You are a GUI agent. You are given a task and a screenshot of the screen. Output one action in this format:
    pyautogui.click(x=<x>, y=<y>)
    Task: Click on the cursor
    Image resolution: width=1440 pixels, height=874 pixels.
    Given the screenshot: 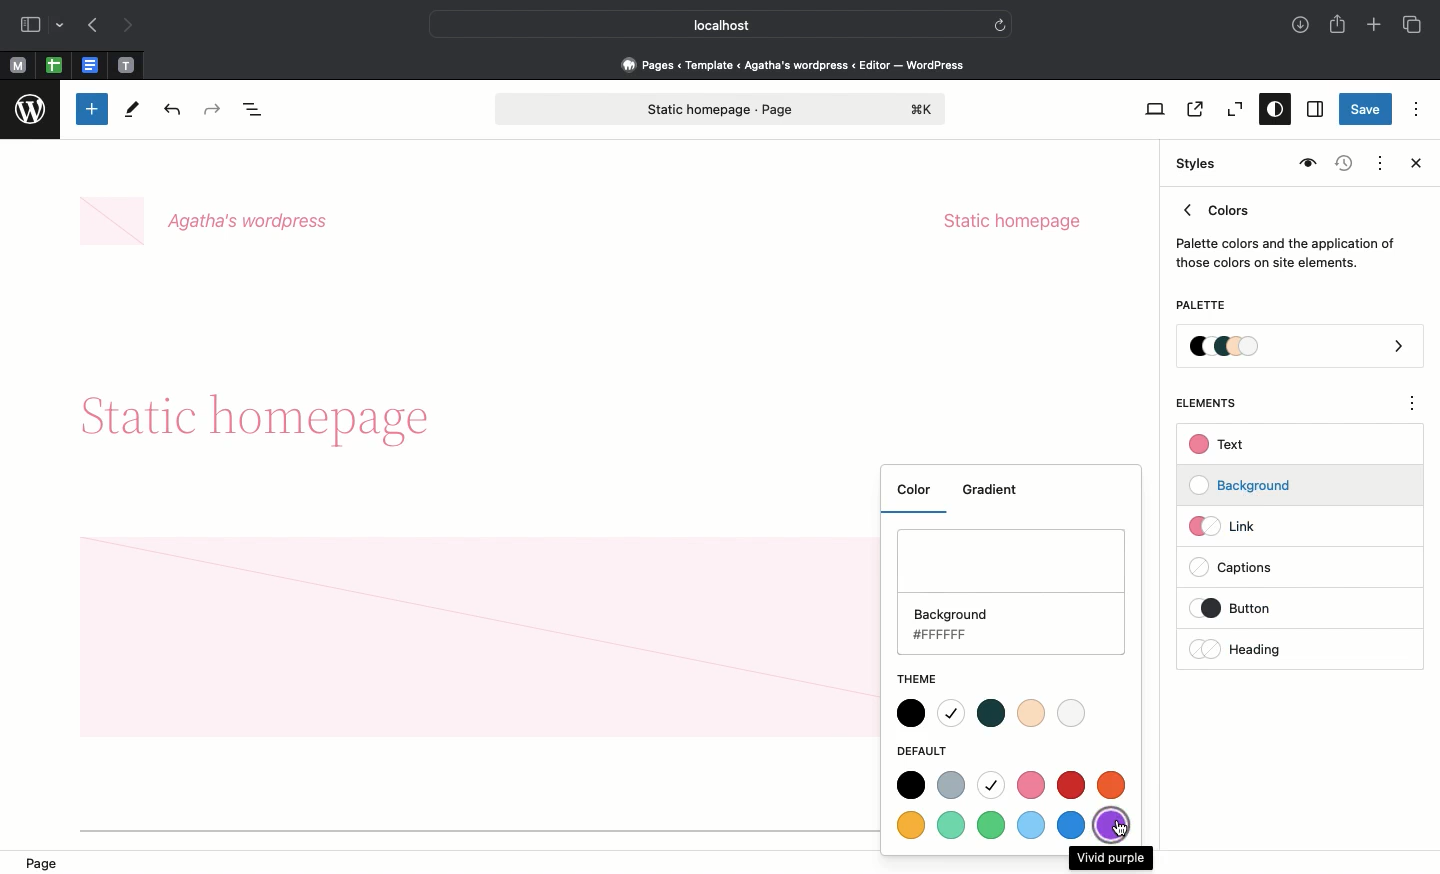 What is the action you would take?
    pyautogui.click(x=1120, y=830)
    